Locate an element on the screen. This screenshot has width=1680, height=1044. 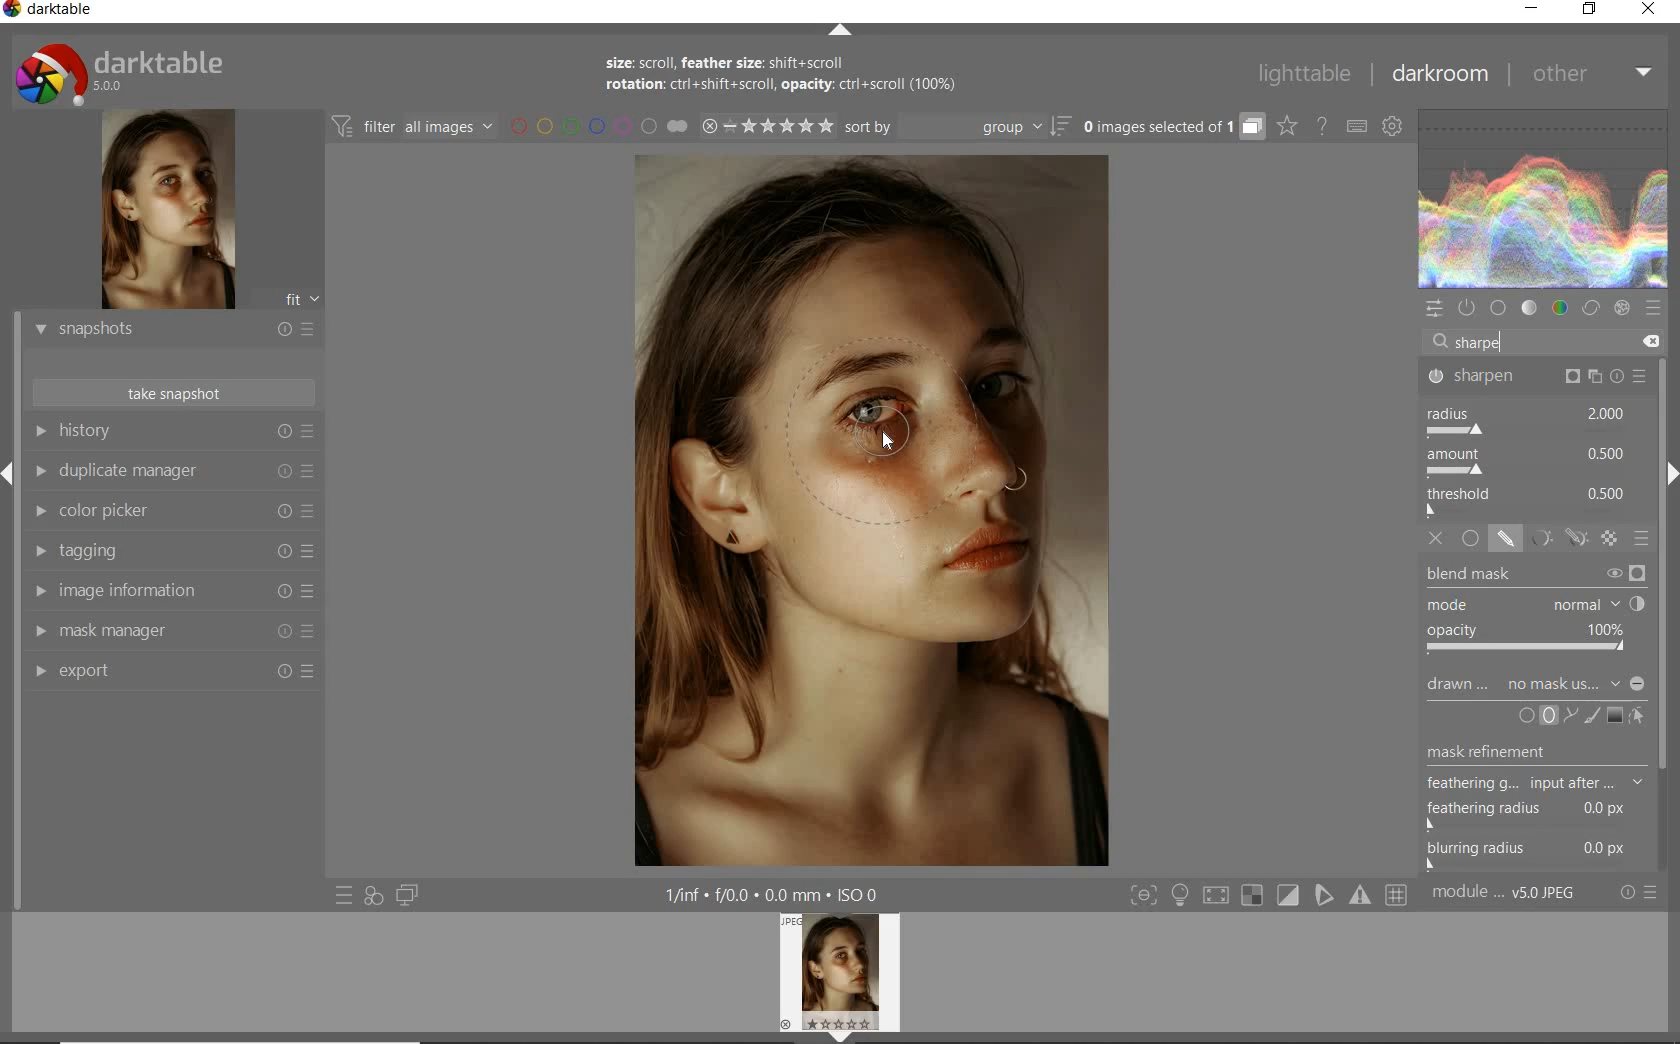
FEATHERING G...Input after is located at coordinates (1518, 781).